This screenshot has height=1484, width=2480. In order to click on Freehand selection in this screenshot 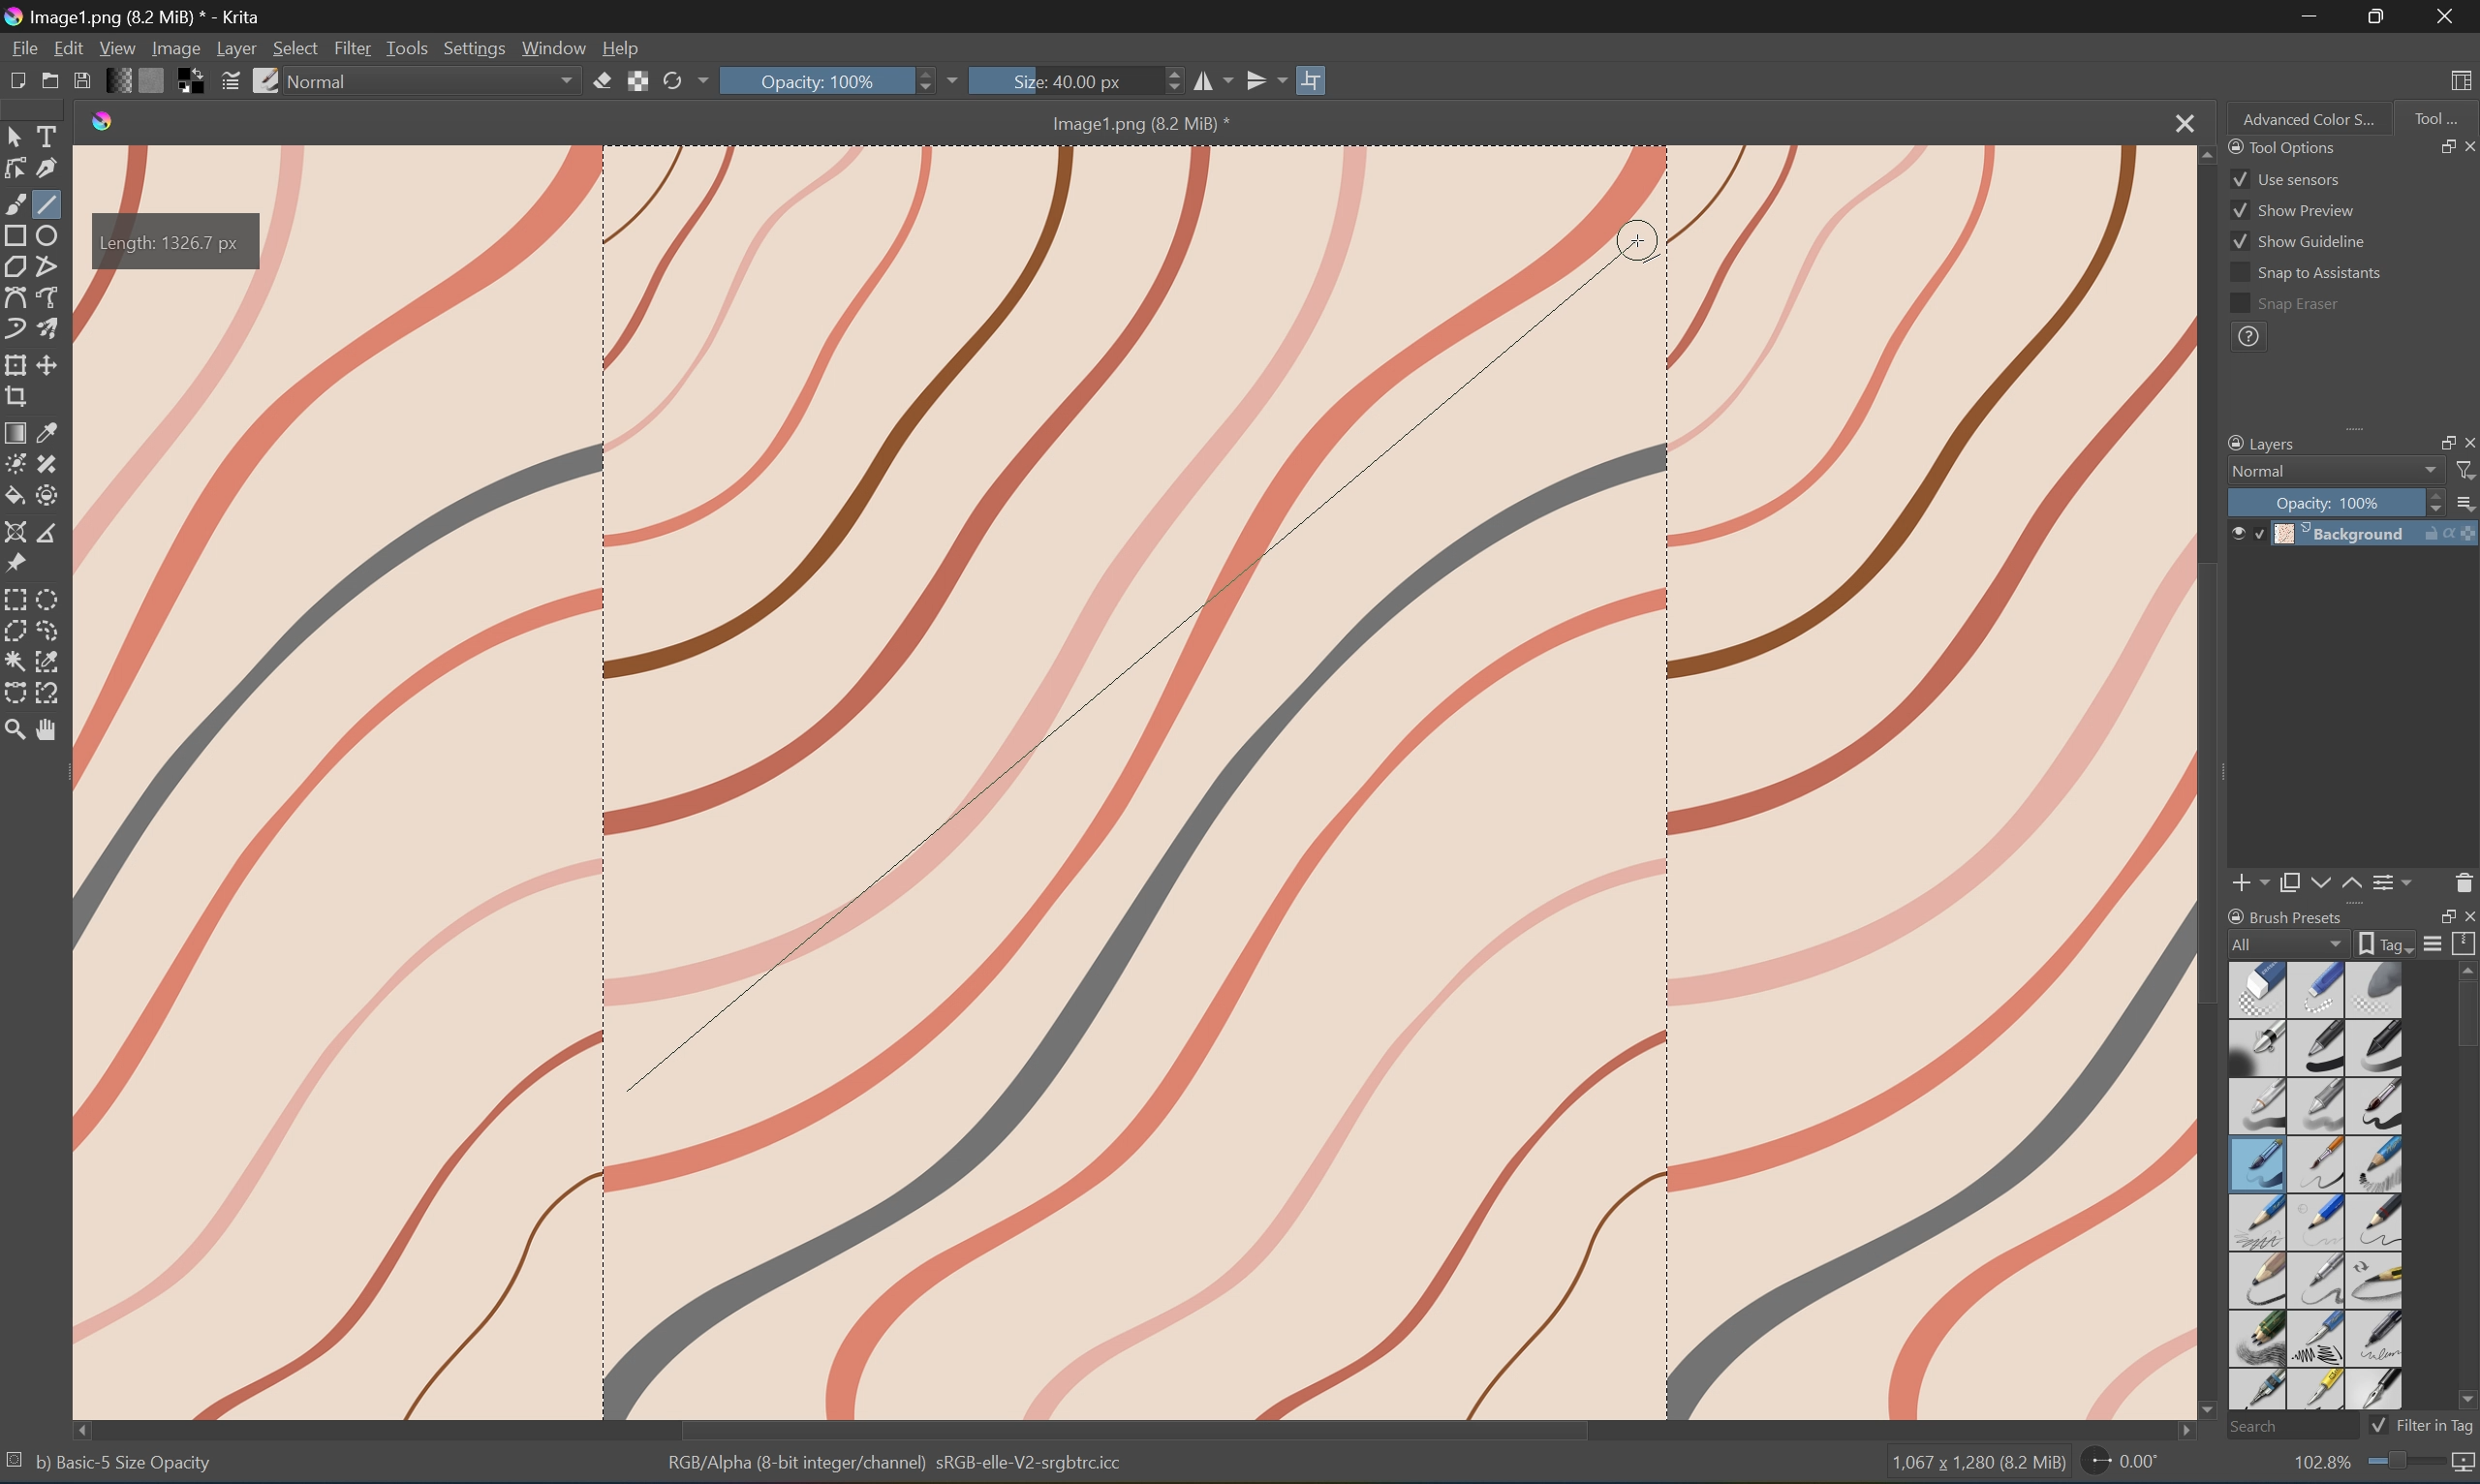, I will do `click(51, 631)`.